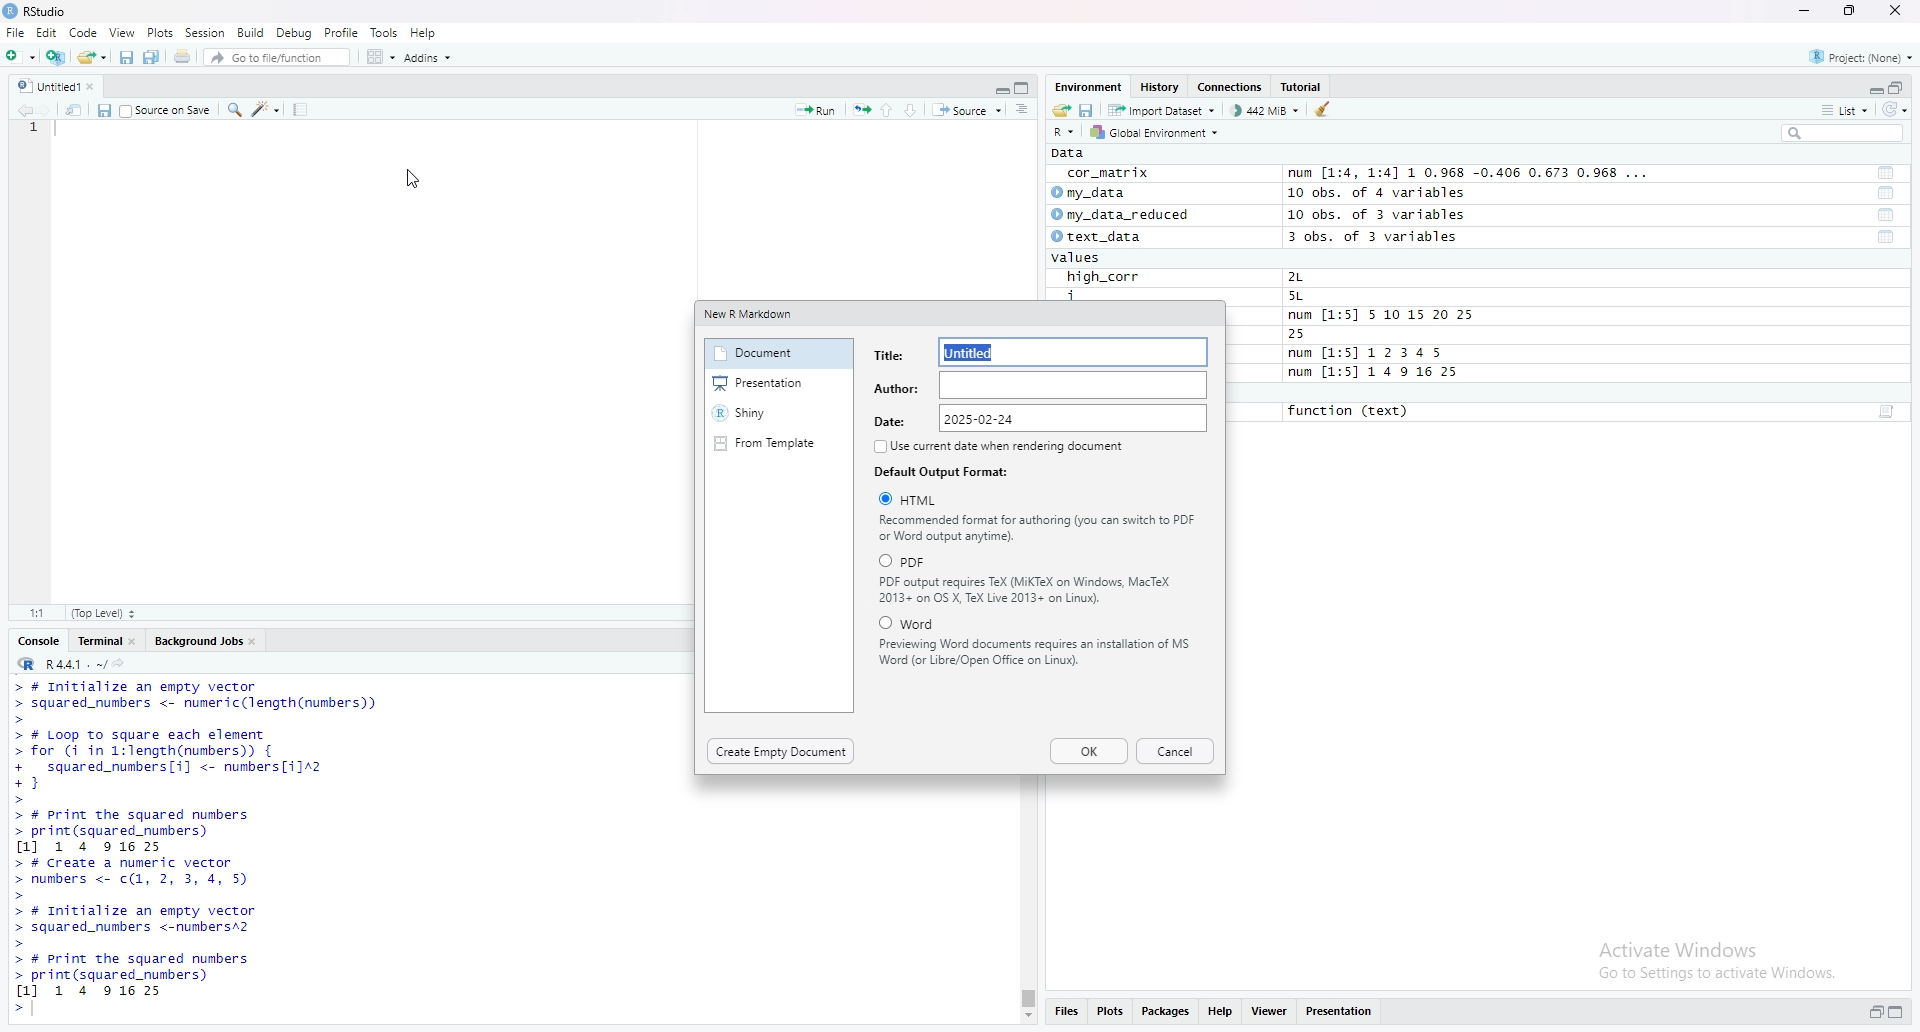 This screenshot has width=1920, height=1032. Describe the element at coordinates (294, 34) in the screenshot. I see `Debug` at that location.